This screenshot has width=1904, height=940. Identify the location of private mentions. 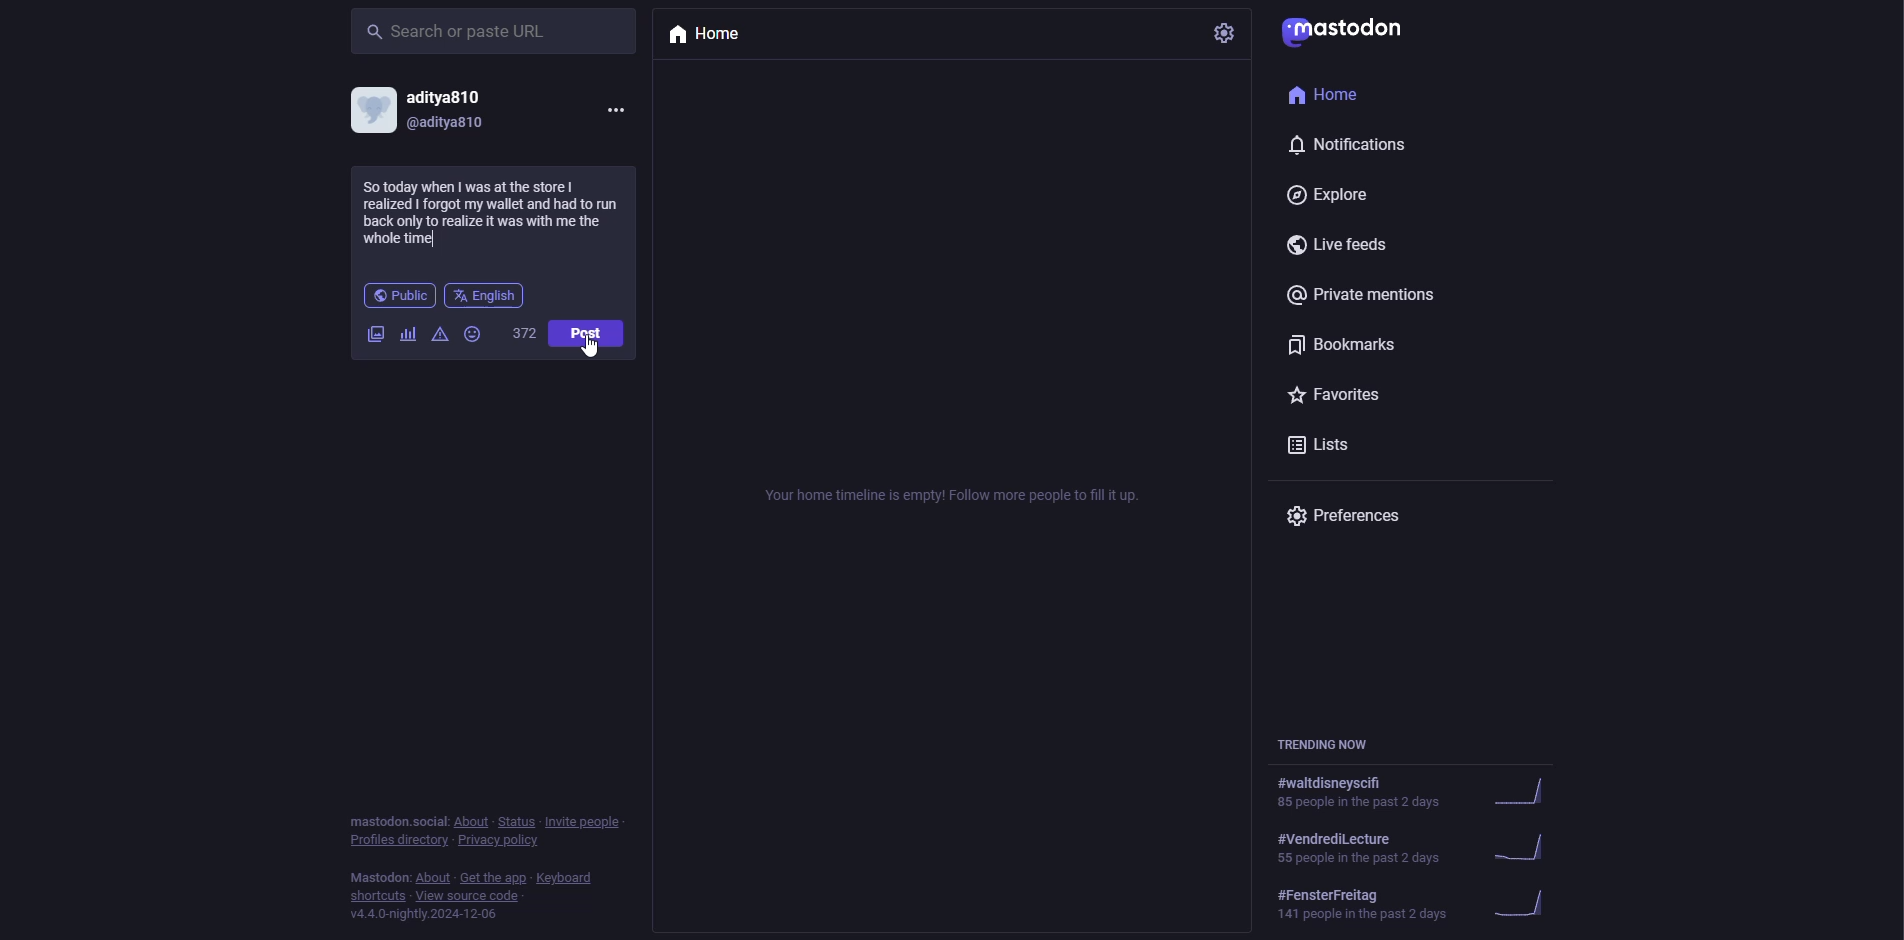
(1367, 295).